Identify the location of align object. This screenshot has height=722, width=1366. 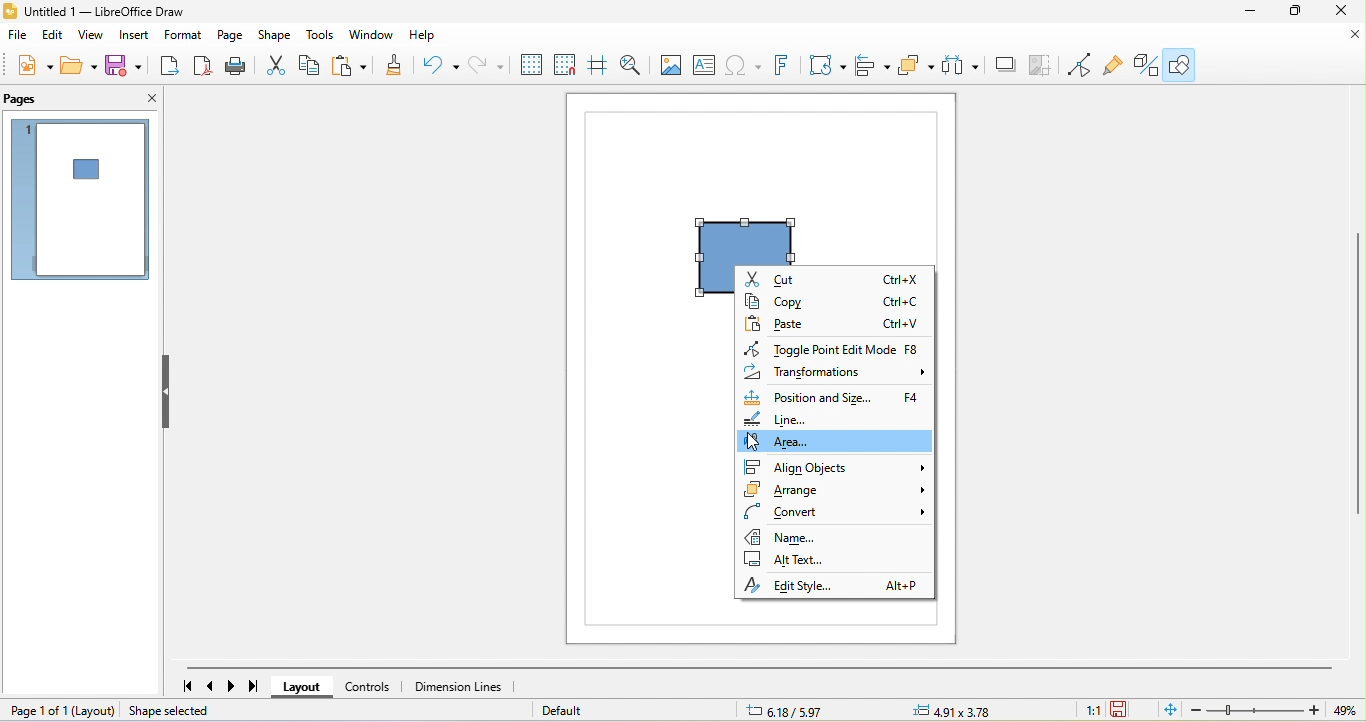
(836, 469).